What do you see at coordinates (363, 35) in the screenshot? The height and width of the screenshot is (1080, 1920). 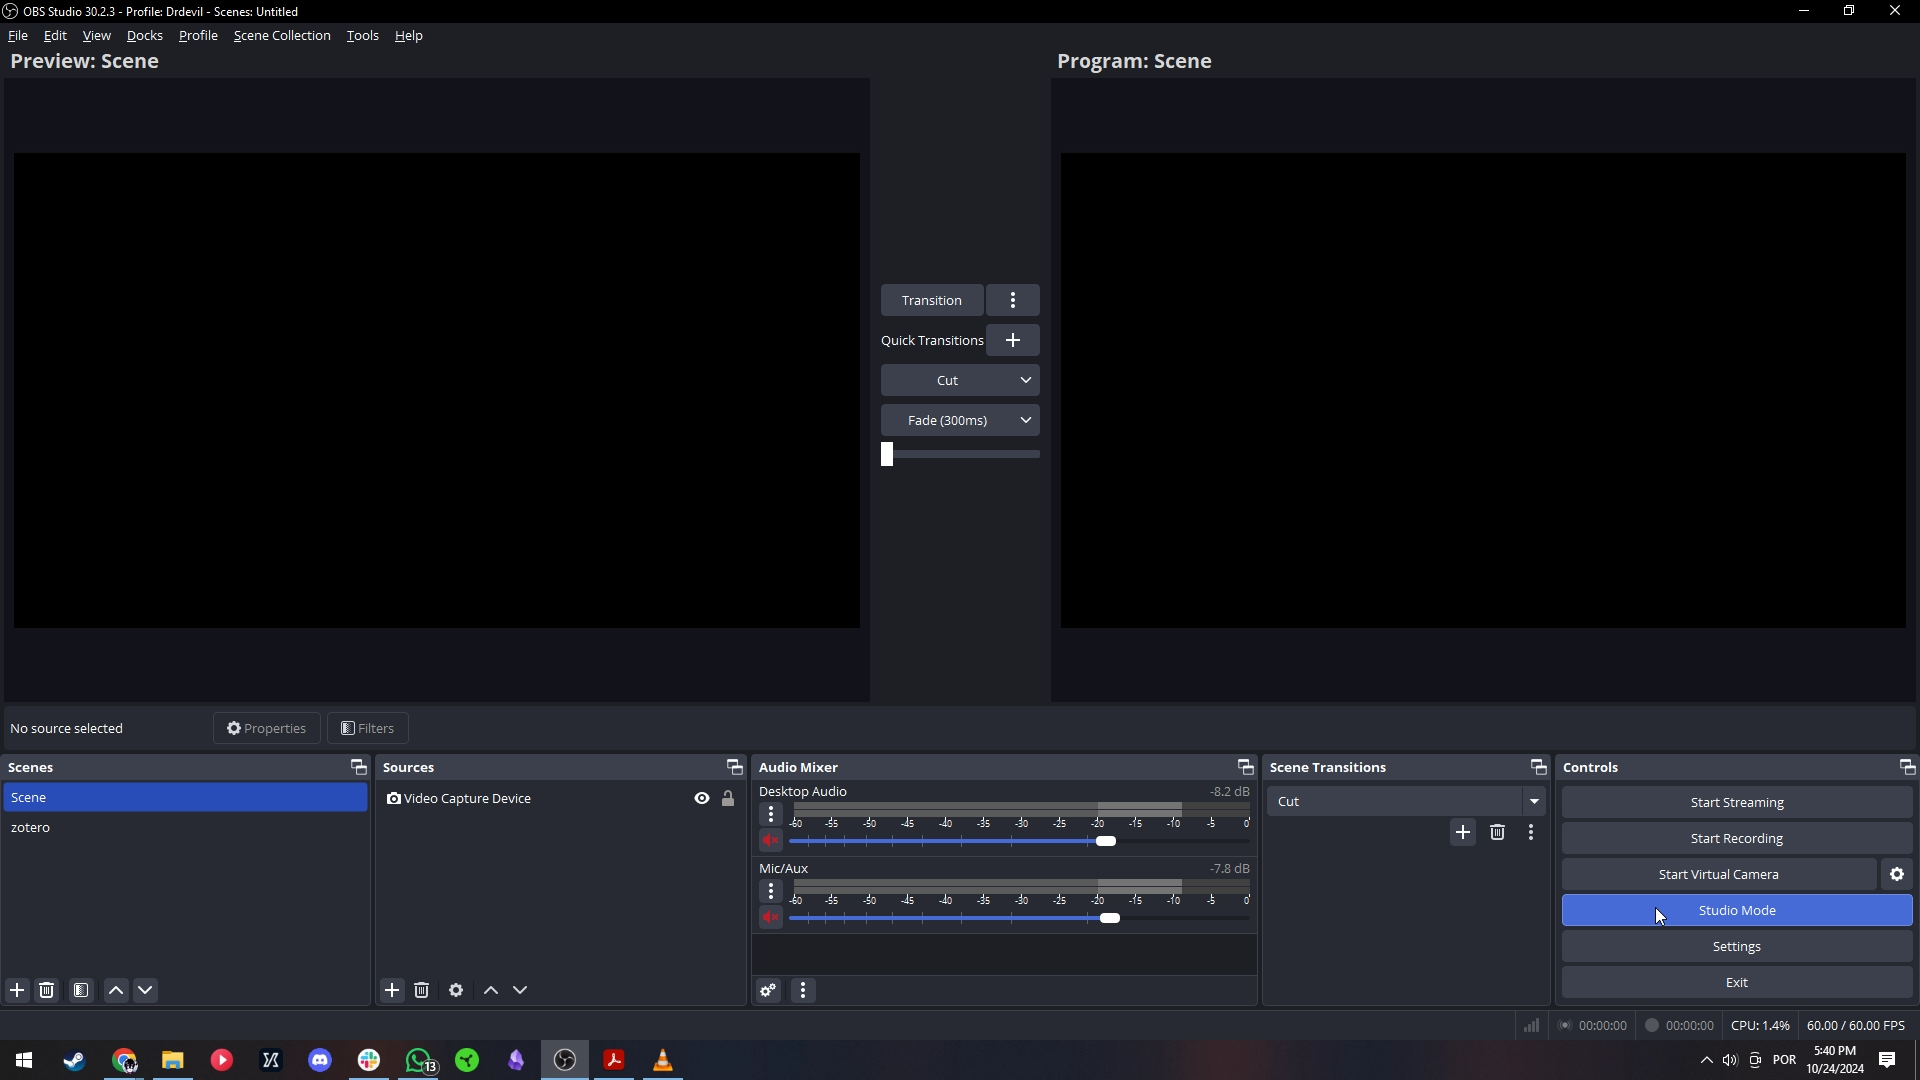 I see `Tools` at bounding box center [363, 35].